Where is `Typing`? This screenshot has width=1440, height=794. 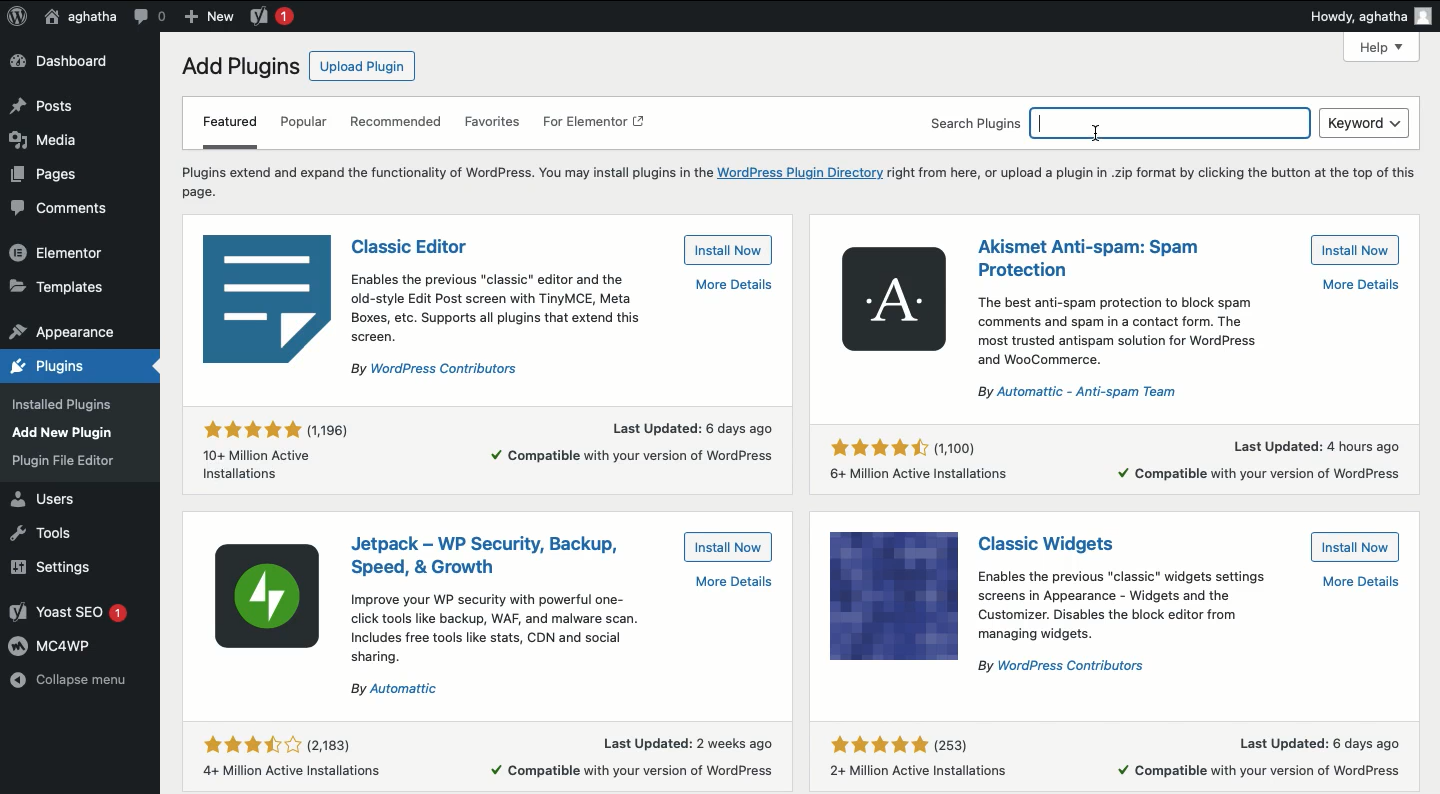
Typing is located at coordinates (1169, 123).